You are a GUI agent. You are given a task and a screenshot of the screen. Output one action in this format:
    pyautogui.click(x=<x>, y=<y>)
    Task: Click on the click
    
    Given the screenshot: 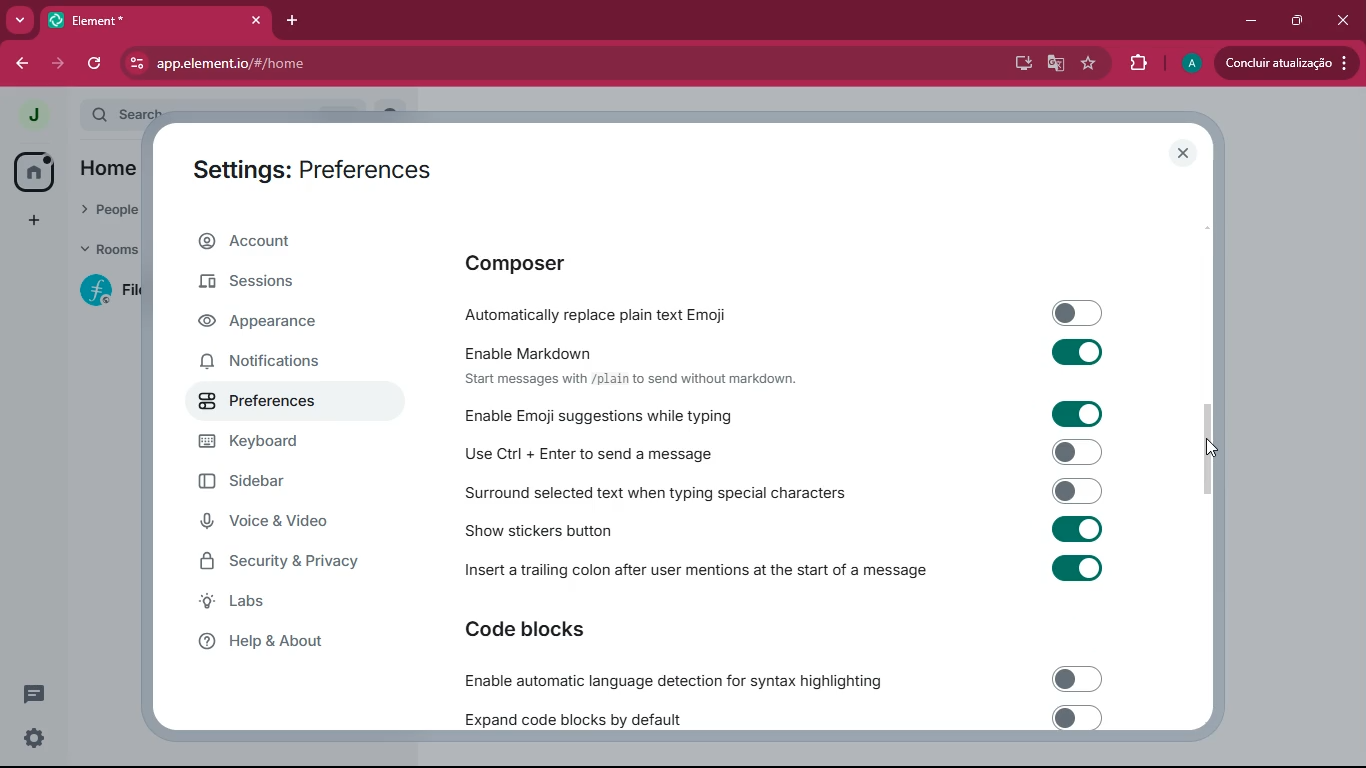 What is the action you would take?
    pyautogui.click(x=1346, y=22)
    